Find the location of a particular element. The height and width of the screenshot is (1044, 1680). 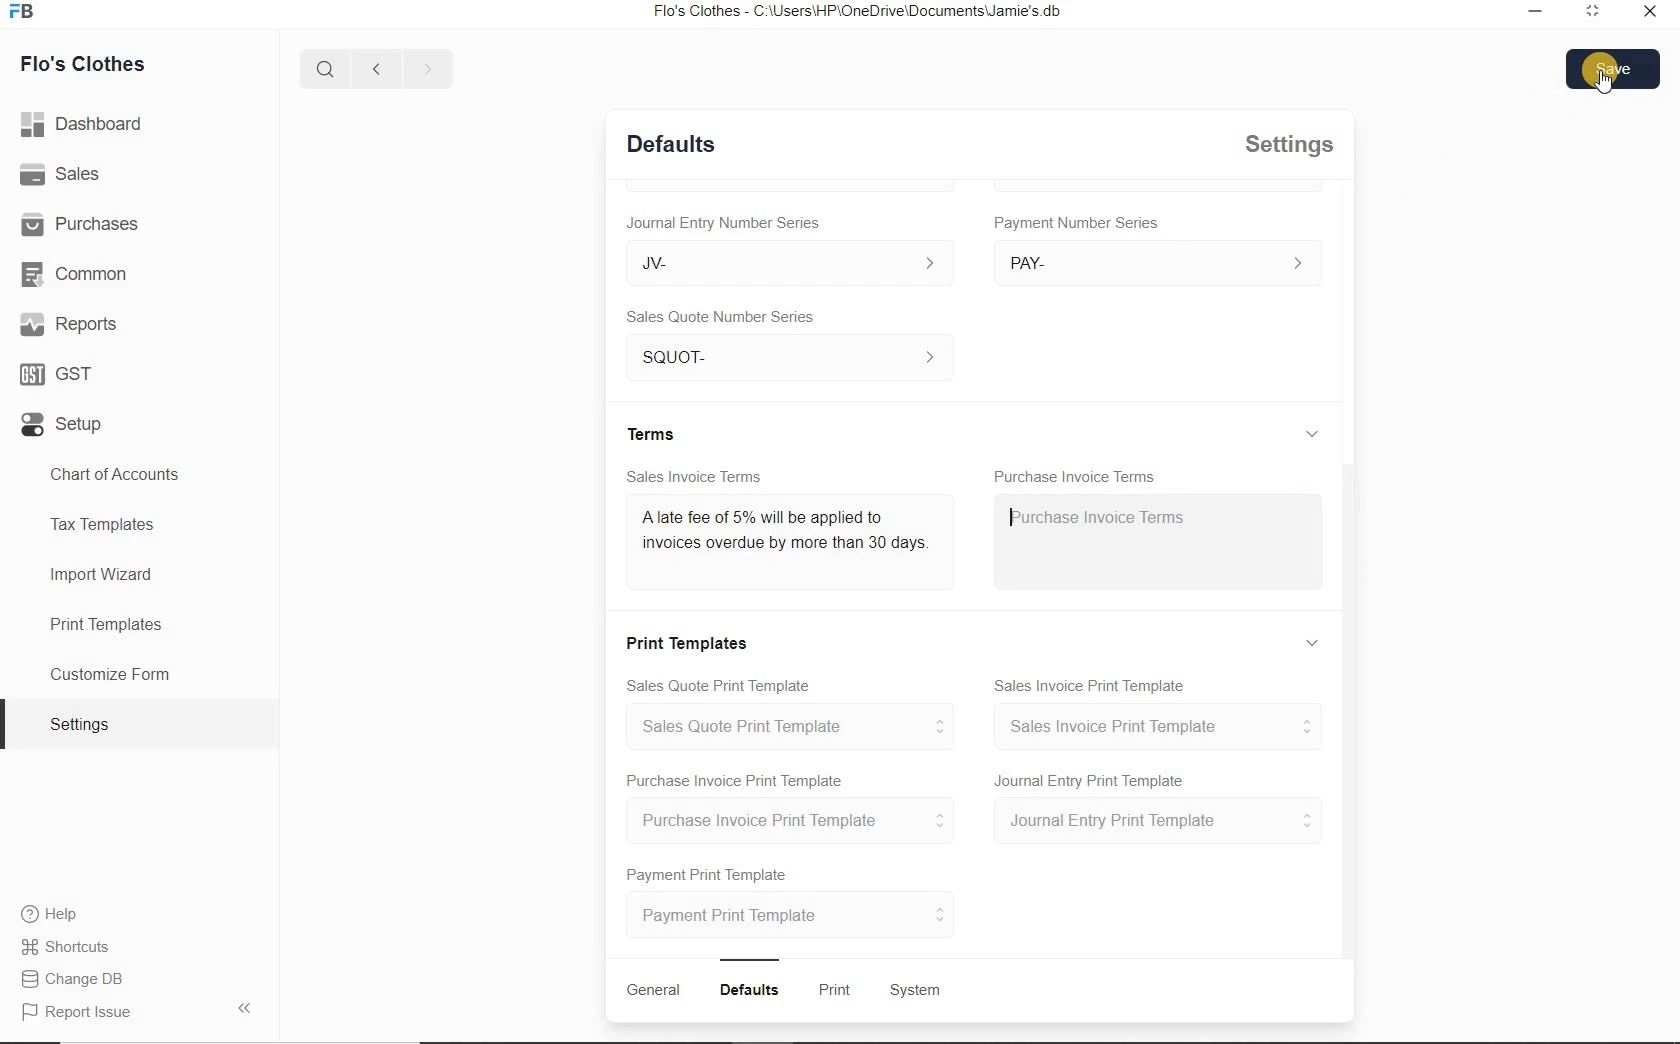

FB logo is located at coordinates (28, 12).